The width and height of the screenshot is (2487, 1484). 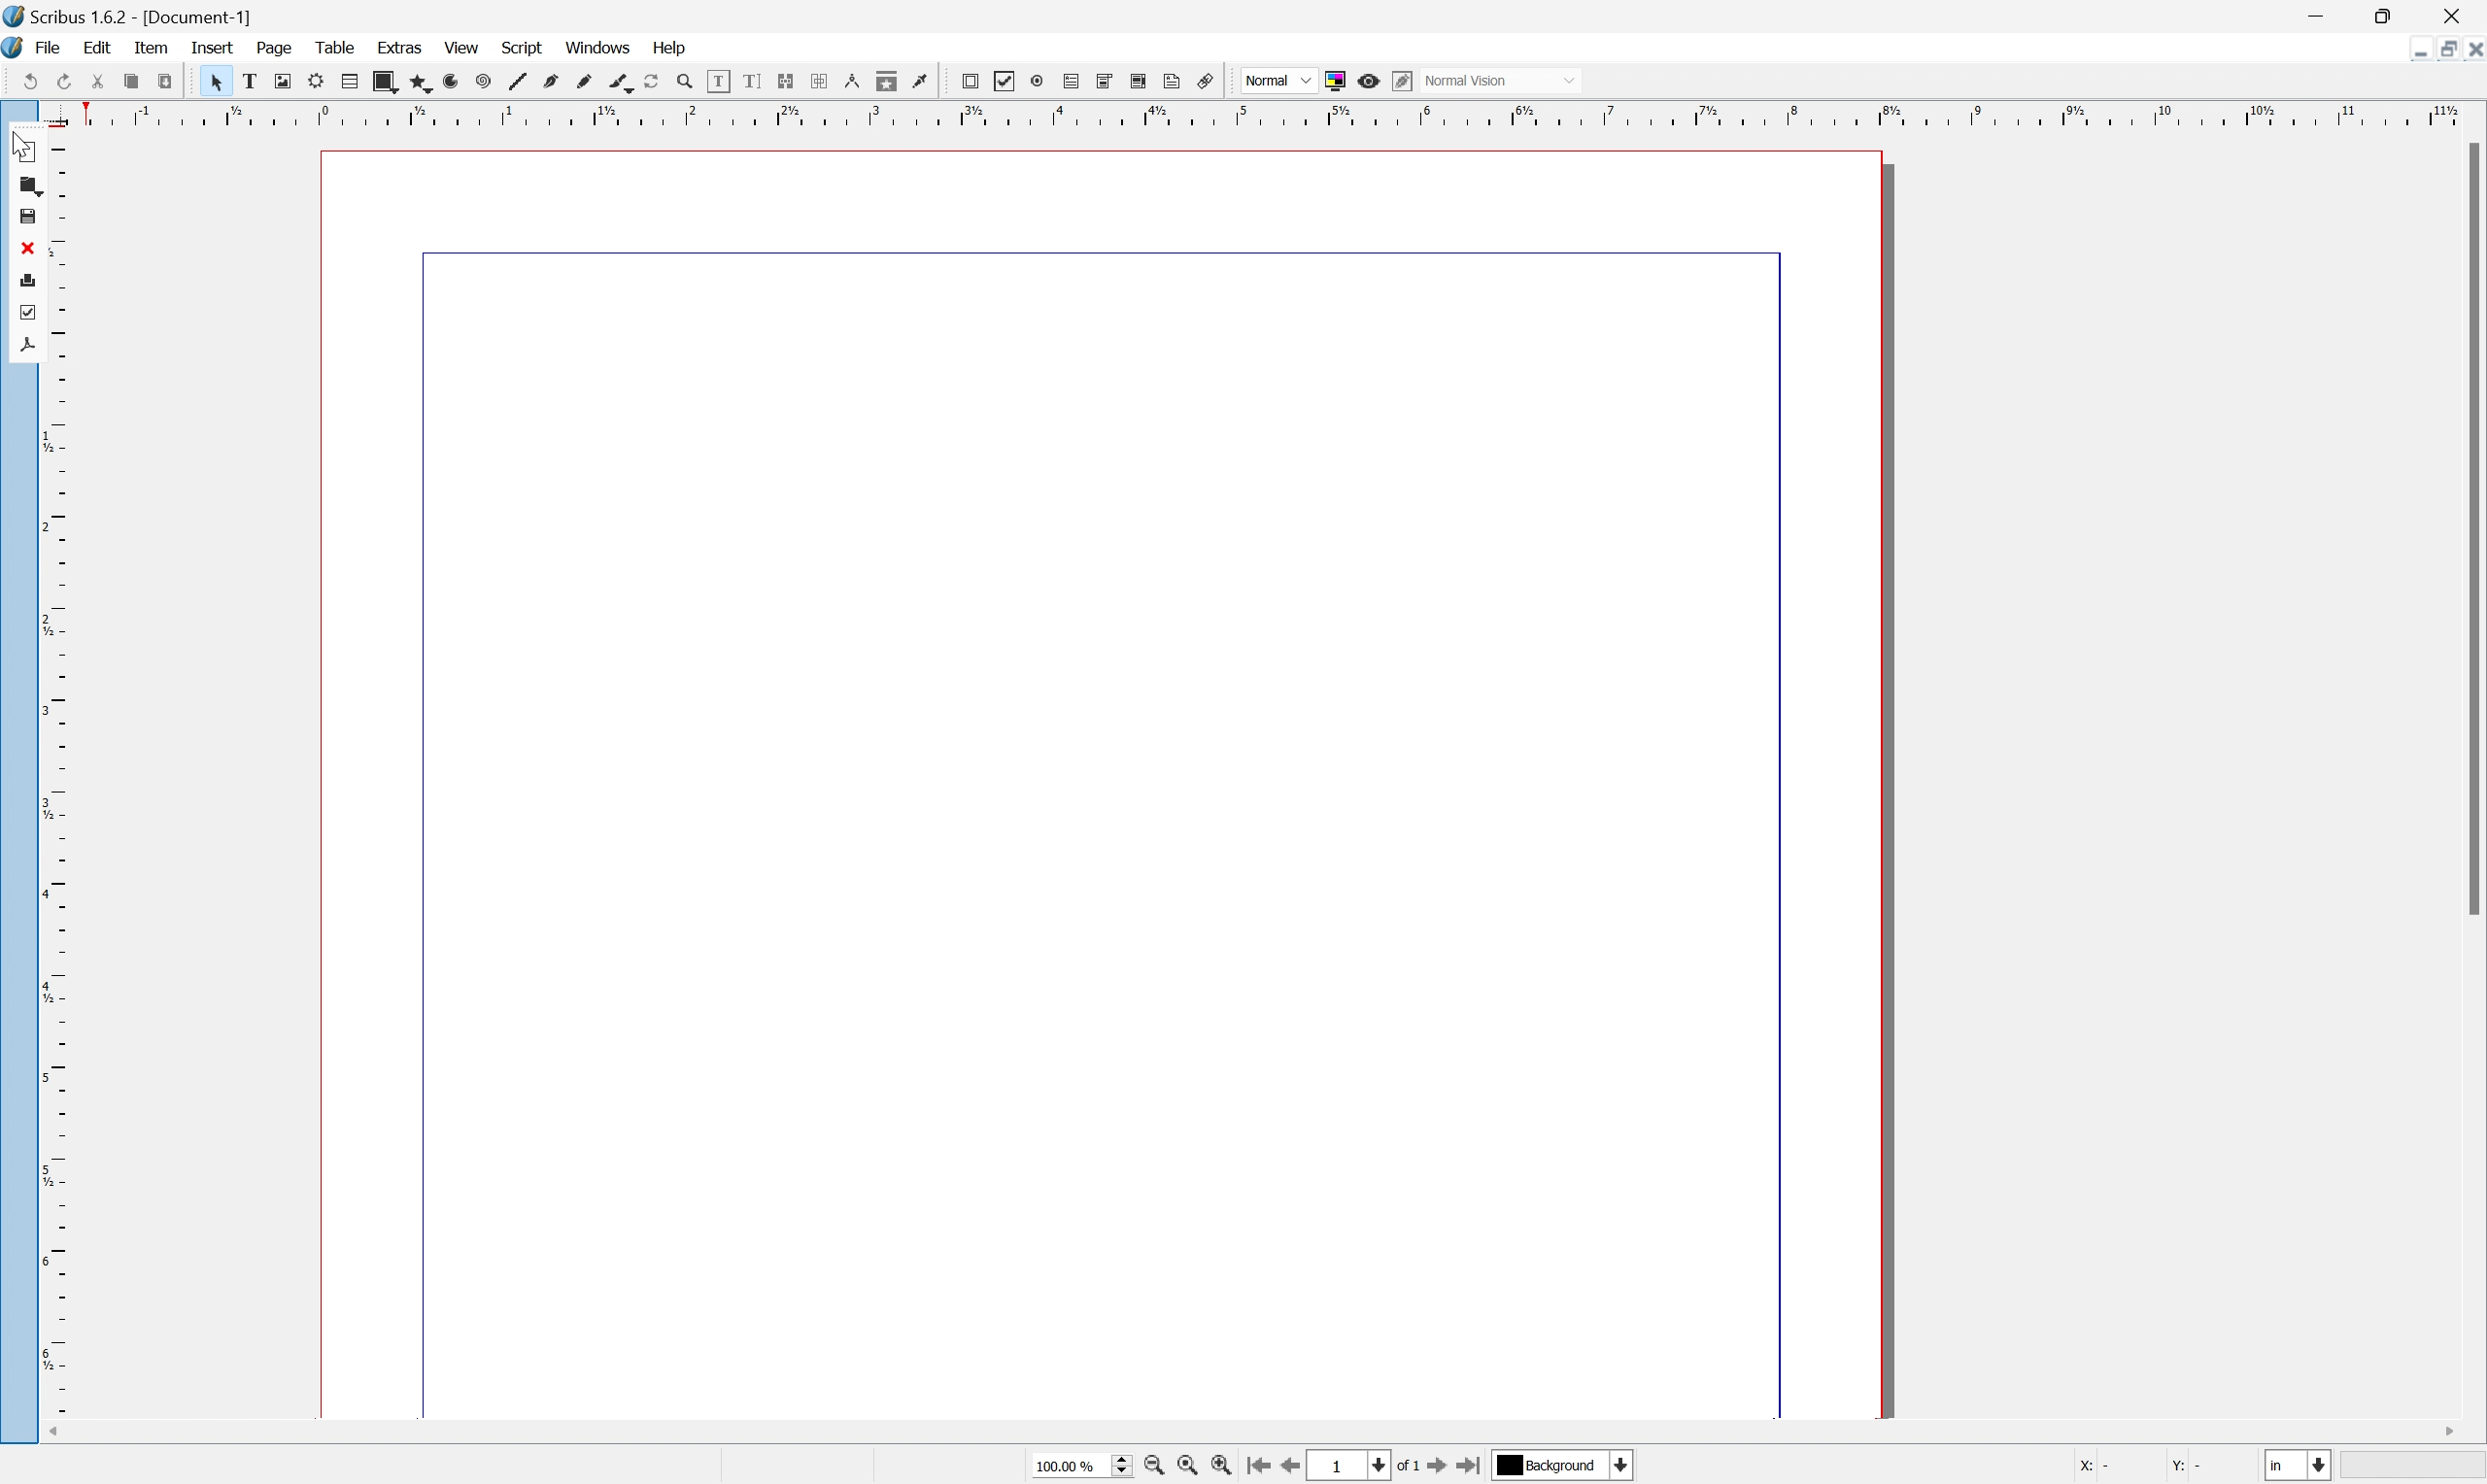 I want to click on save as pdf, so click(x=25, y=344).